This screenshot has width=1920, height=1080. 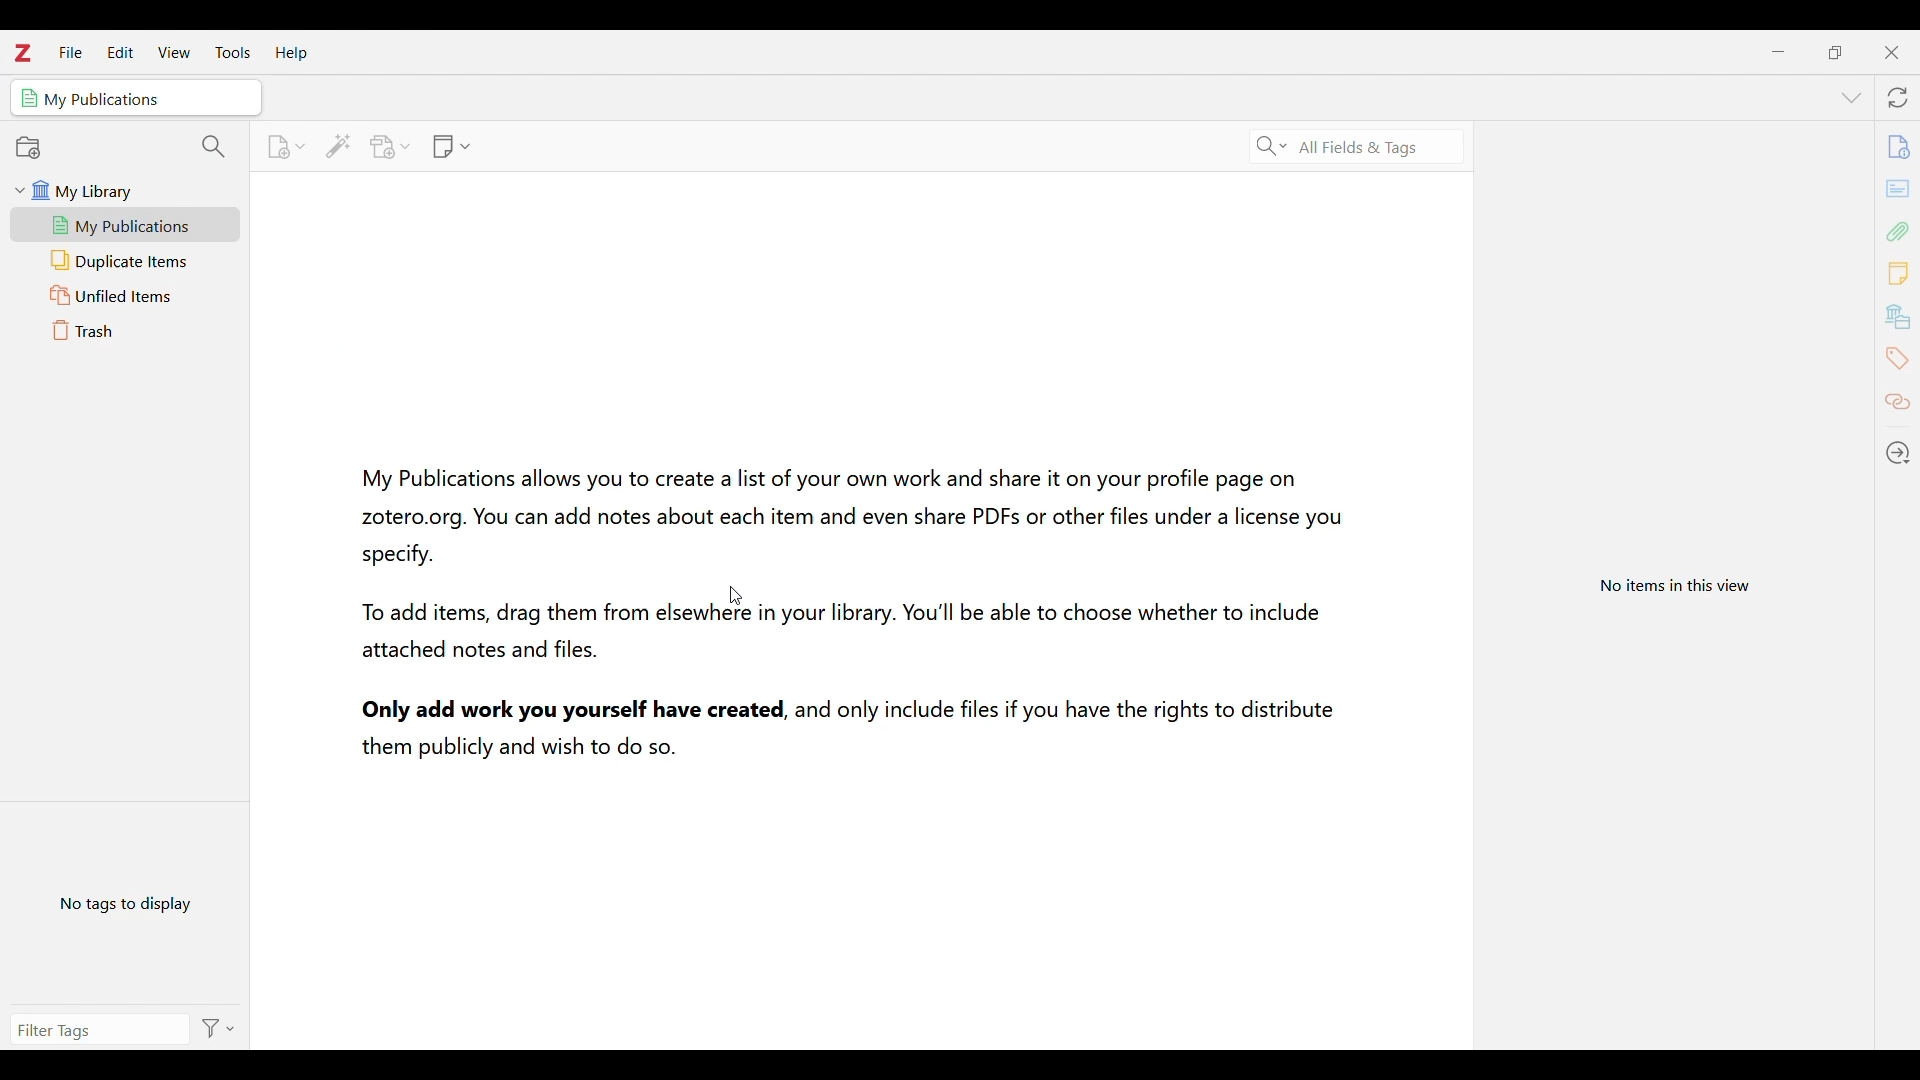 I want to click on Minimize, so click(x=1778, y=52).